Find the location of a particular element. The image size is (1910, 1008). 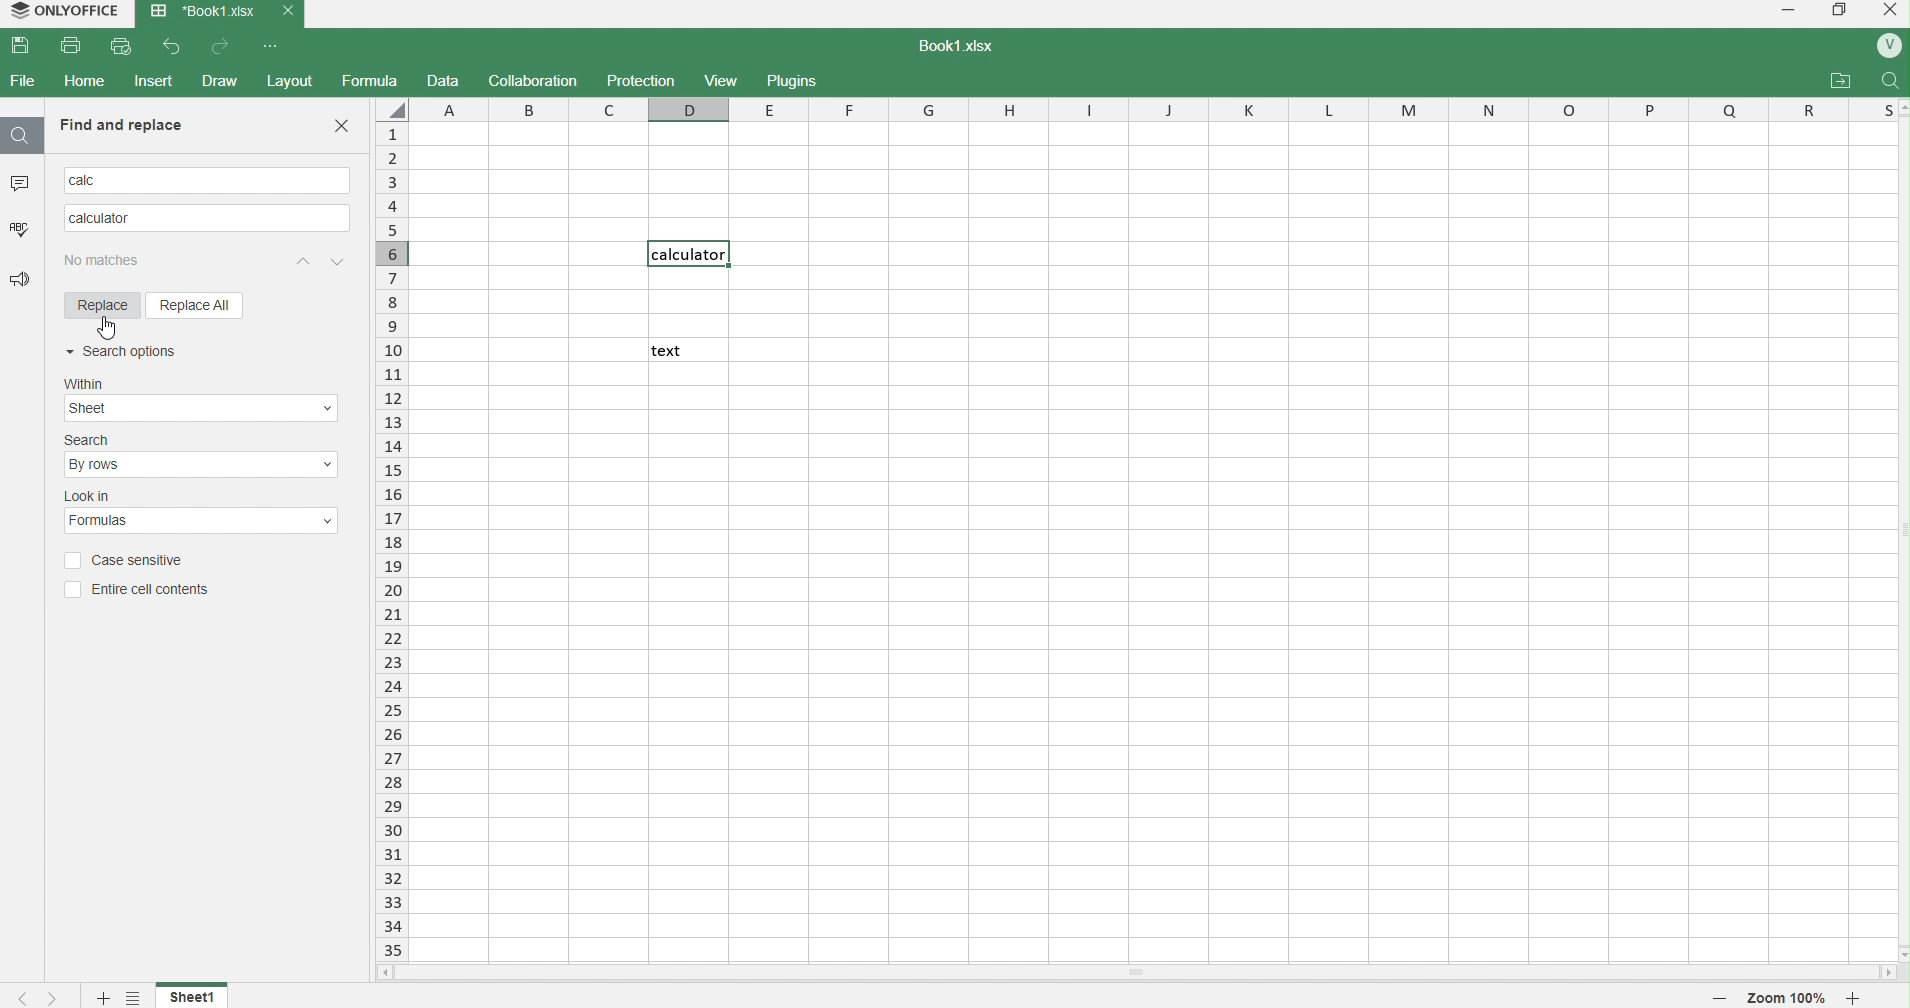

 zoom 100% is located at coordinates (1782, 997).